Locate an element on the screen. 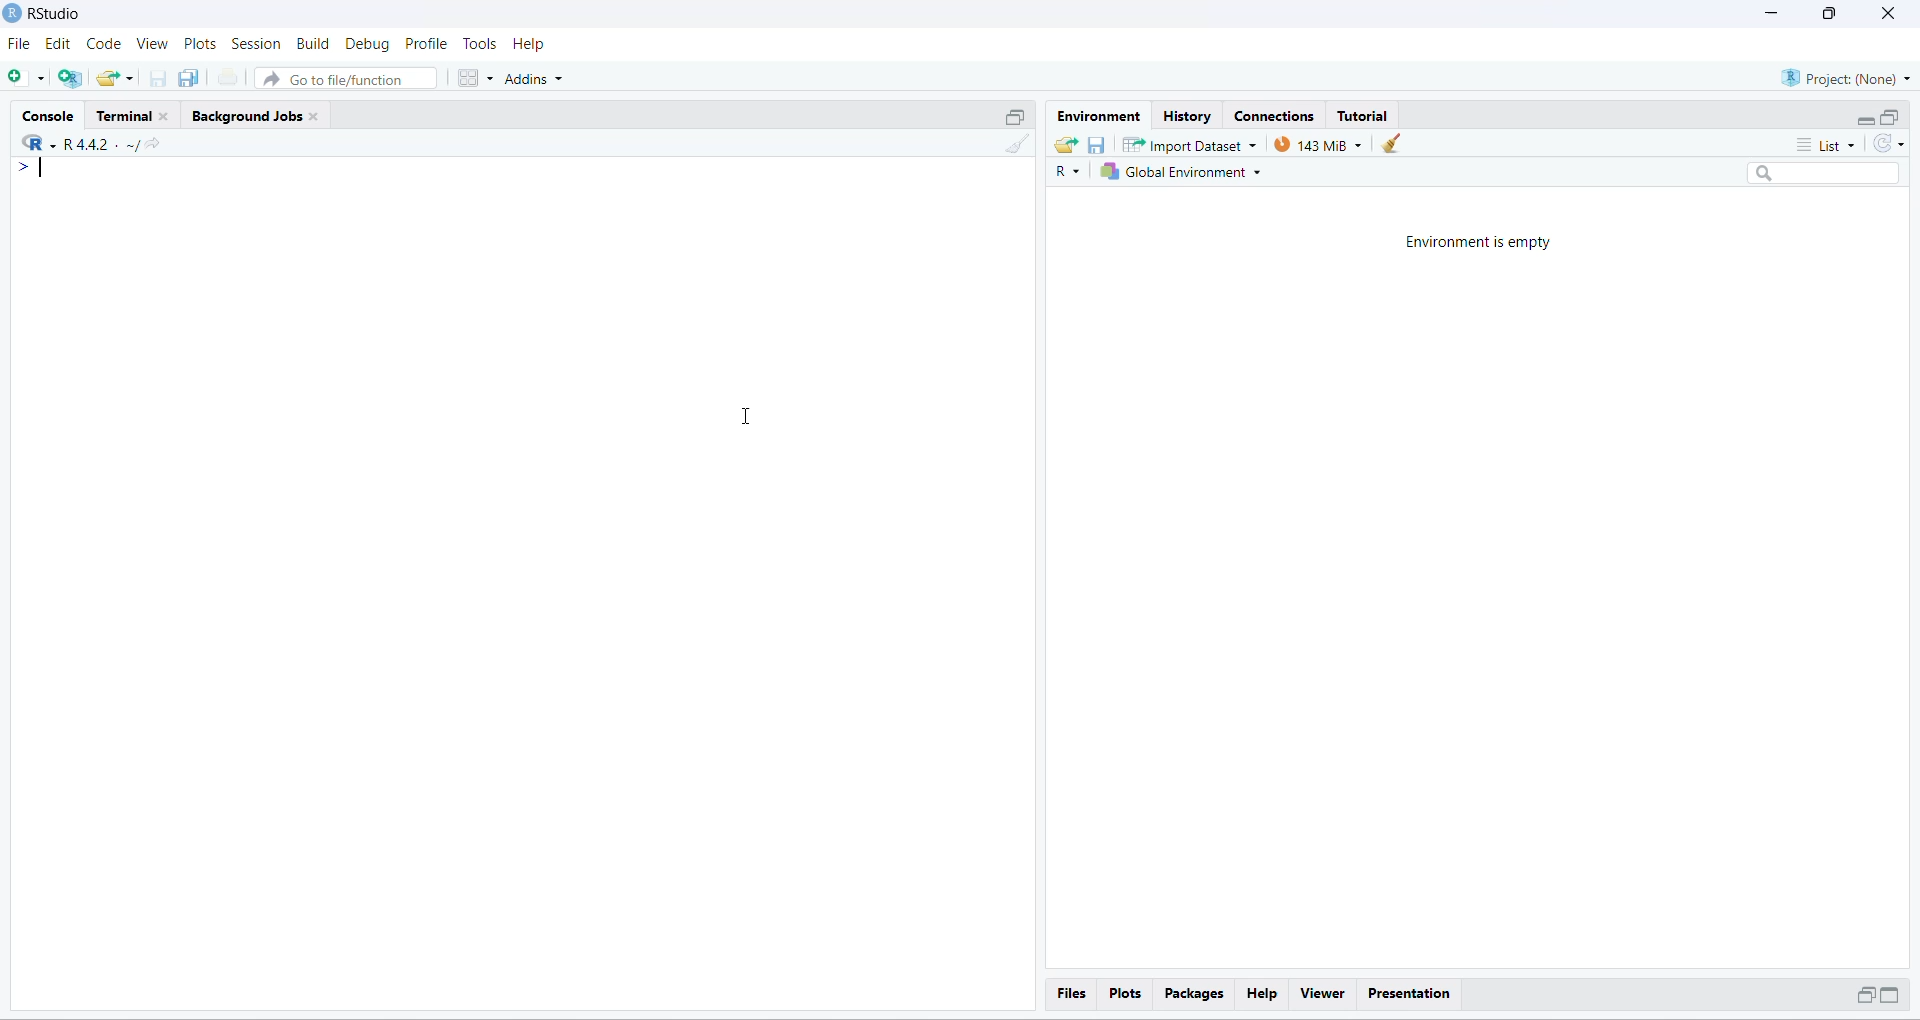 The image size is (1920, 1020). list is located at coordinates (1826, 145).